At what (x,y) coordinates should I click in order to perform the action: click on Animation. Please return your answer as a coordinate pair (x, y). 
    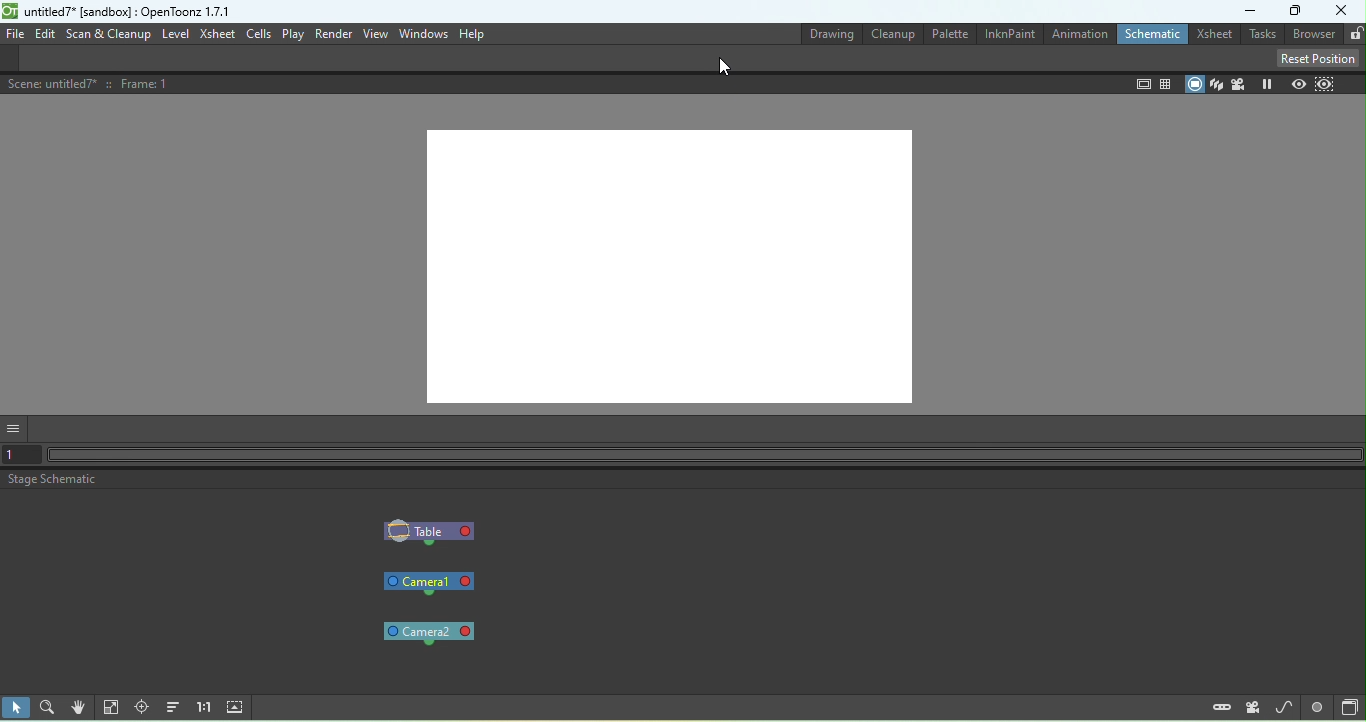
    Looking at the image, I should click on (1080, 35).